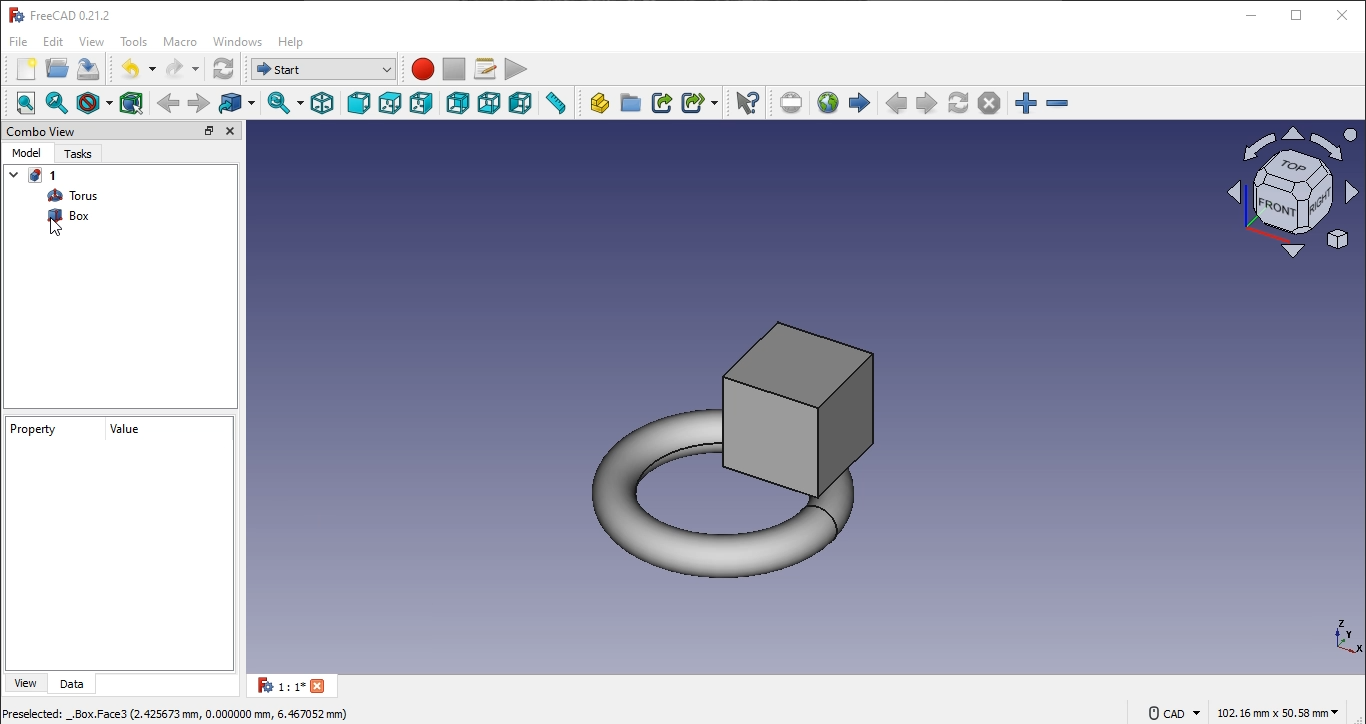 This screenshot has height=724, width=1366. I want to click on torus and box image, so click(744, 447).